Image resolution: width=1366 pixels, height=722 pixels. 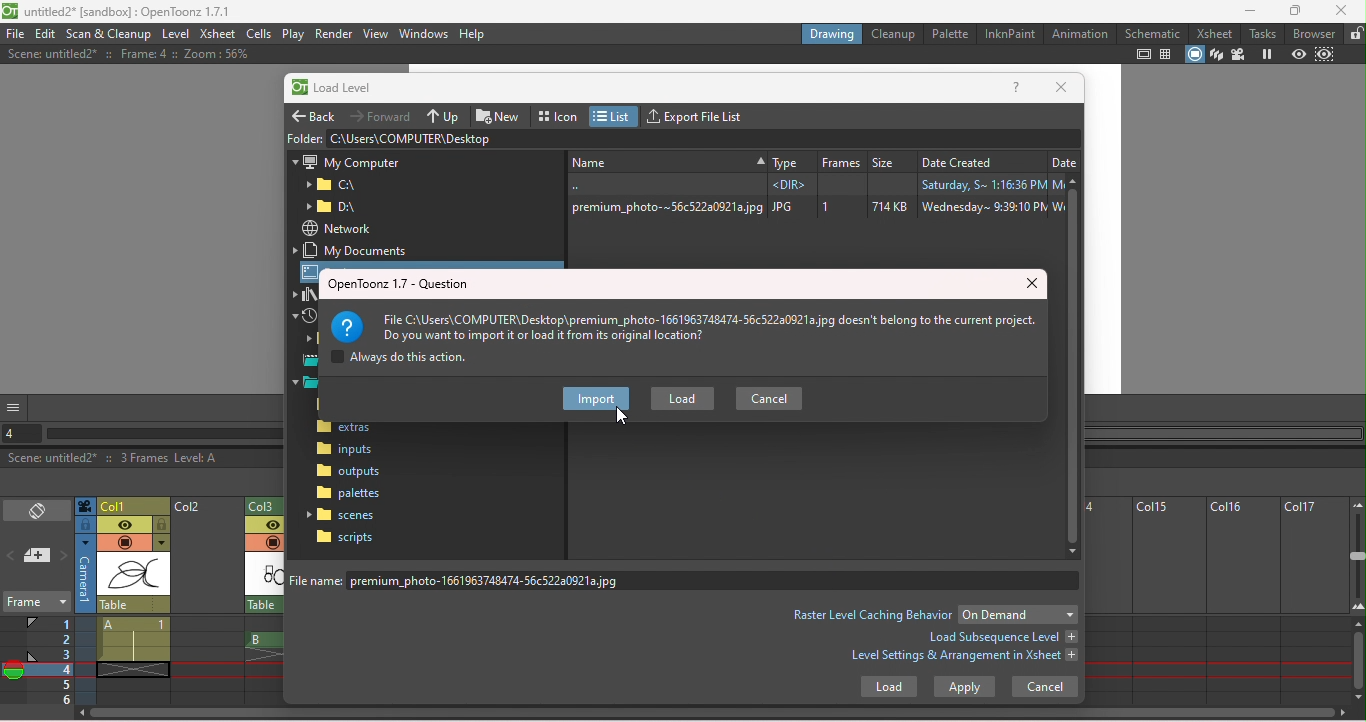 What do you see at coordinates (501, 114) in the screenshot?
I see `New` at bounding box center [501, 114].